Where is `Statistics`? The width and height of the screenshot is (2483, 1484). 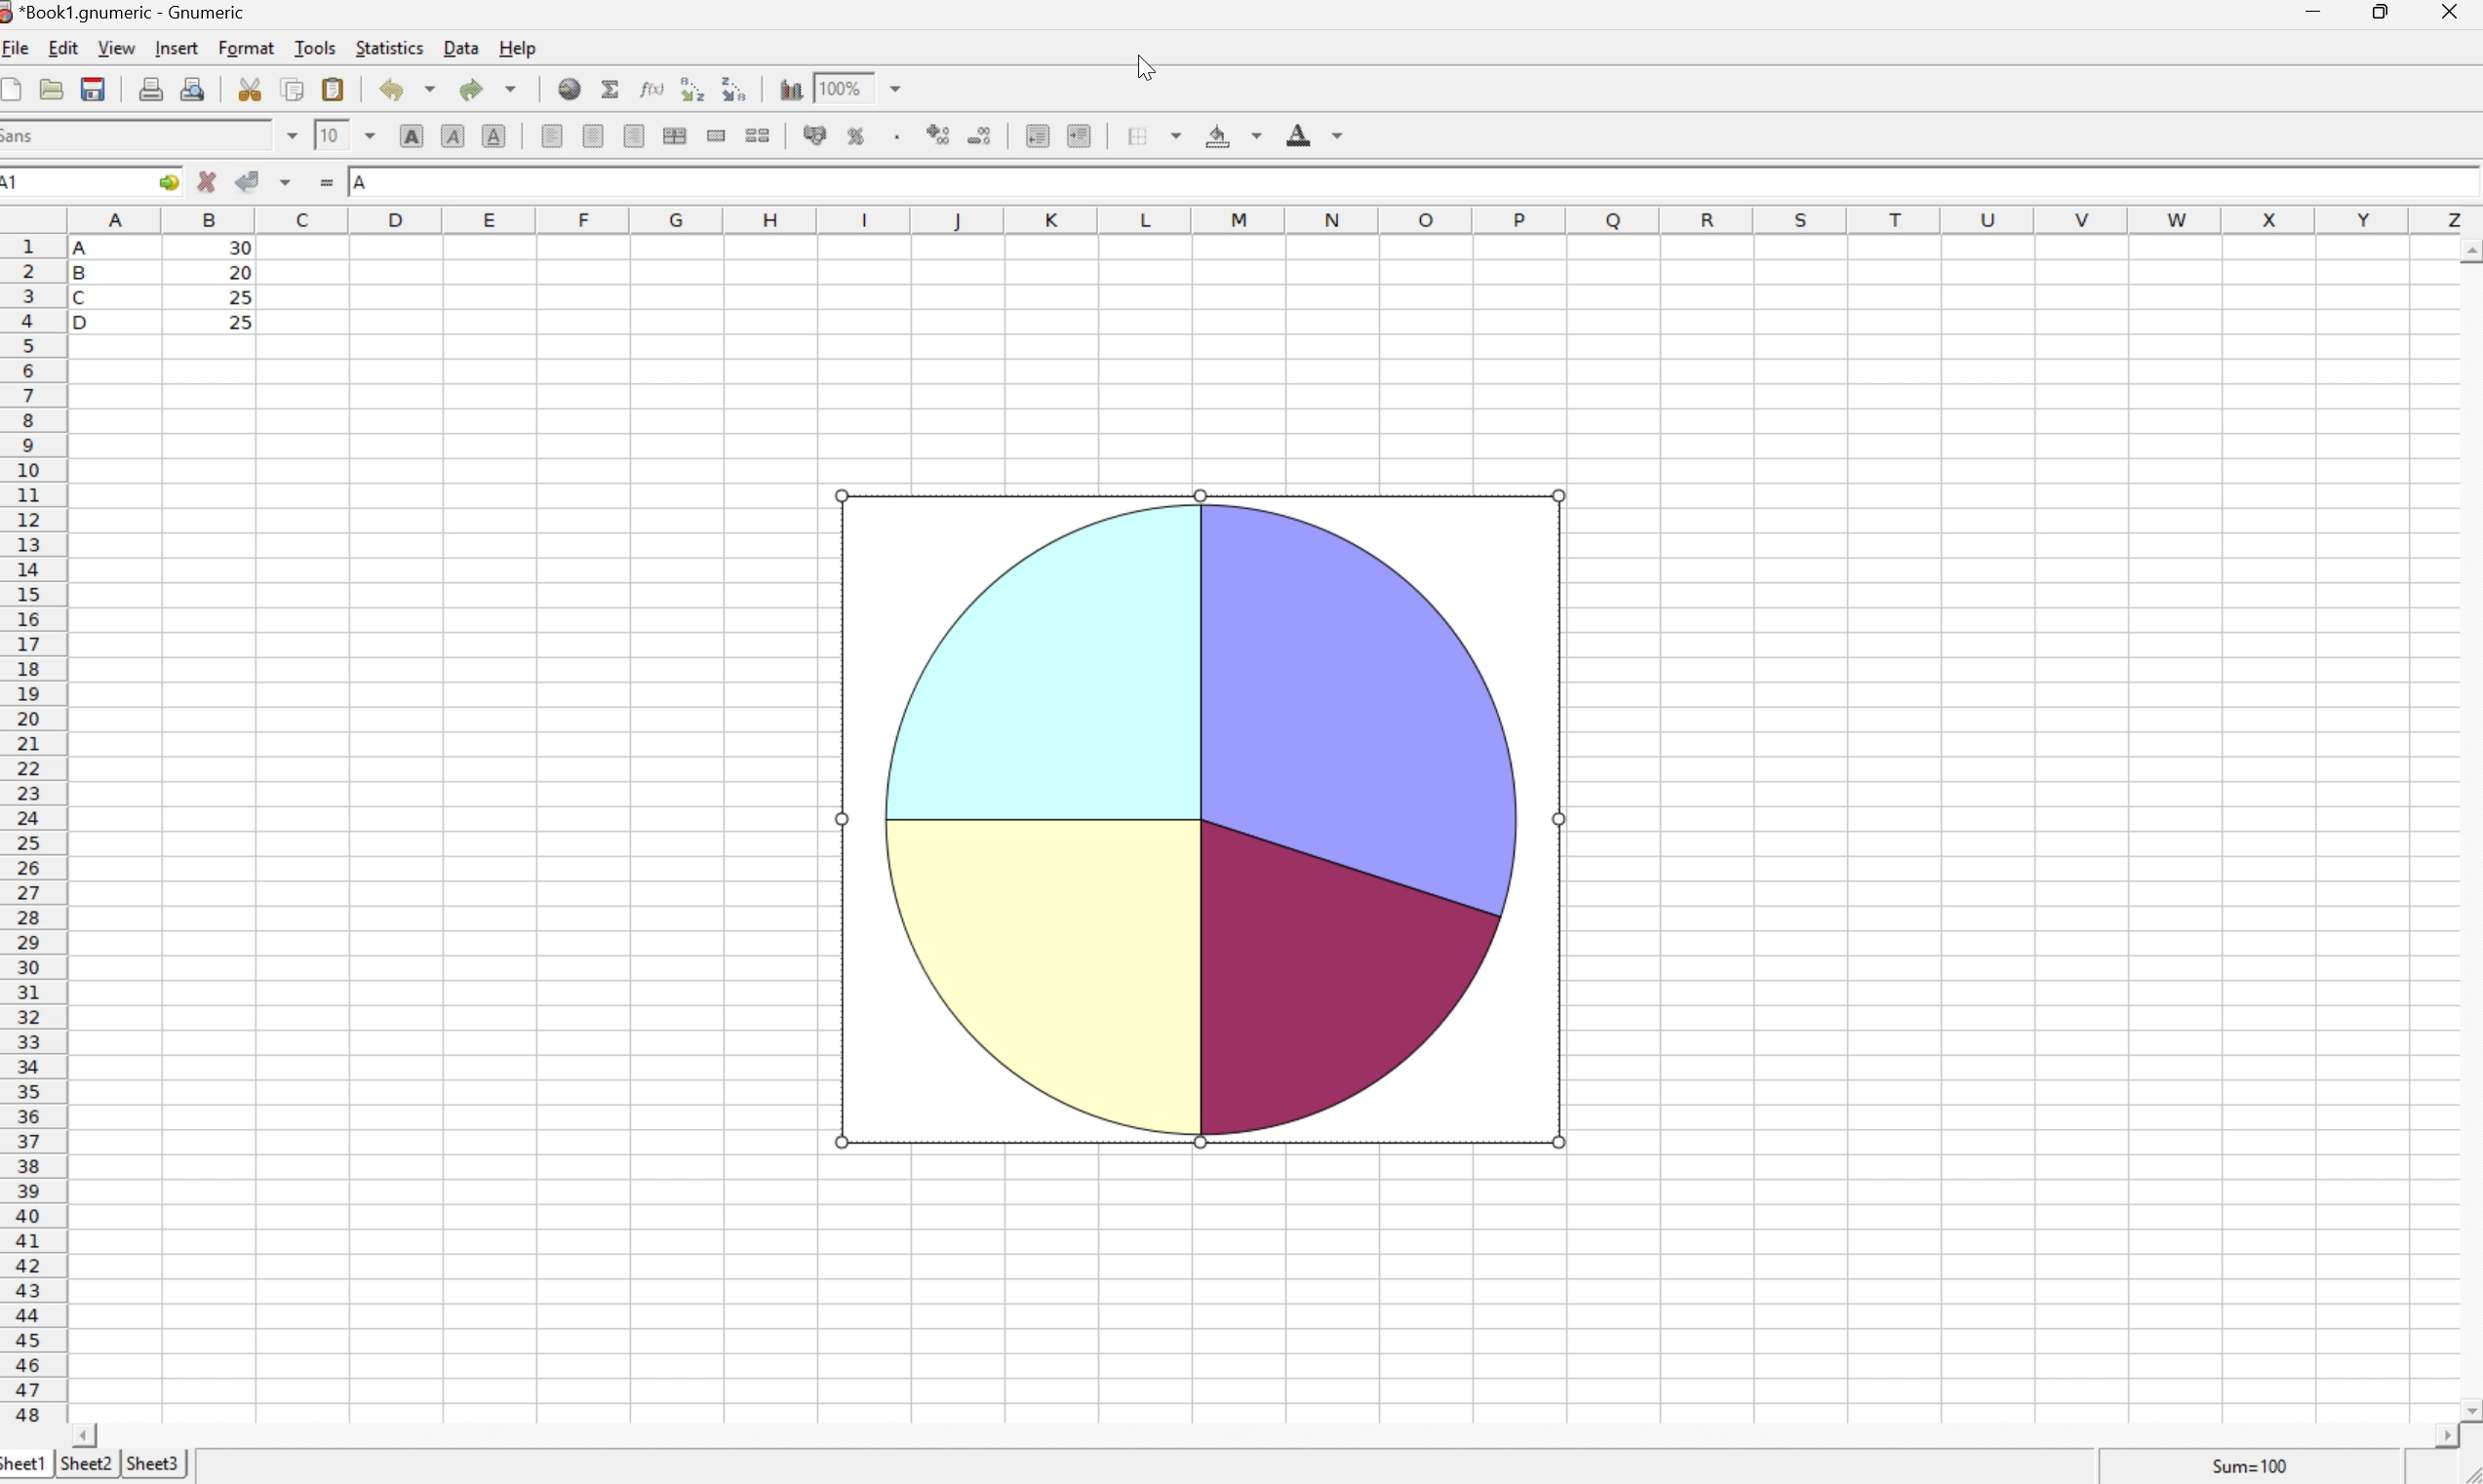 Statistics is located at coordinates (391, 47).